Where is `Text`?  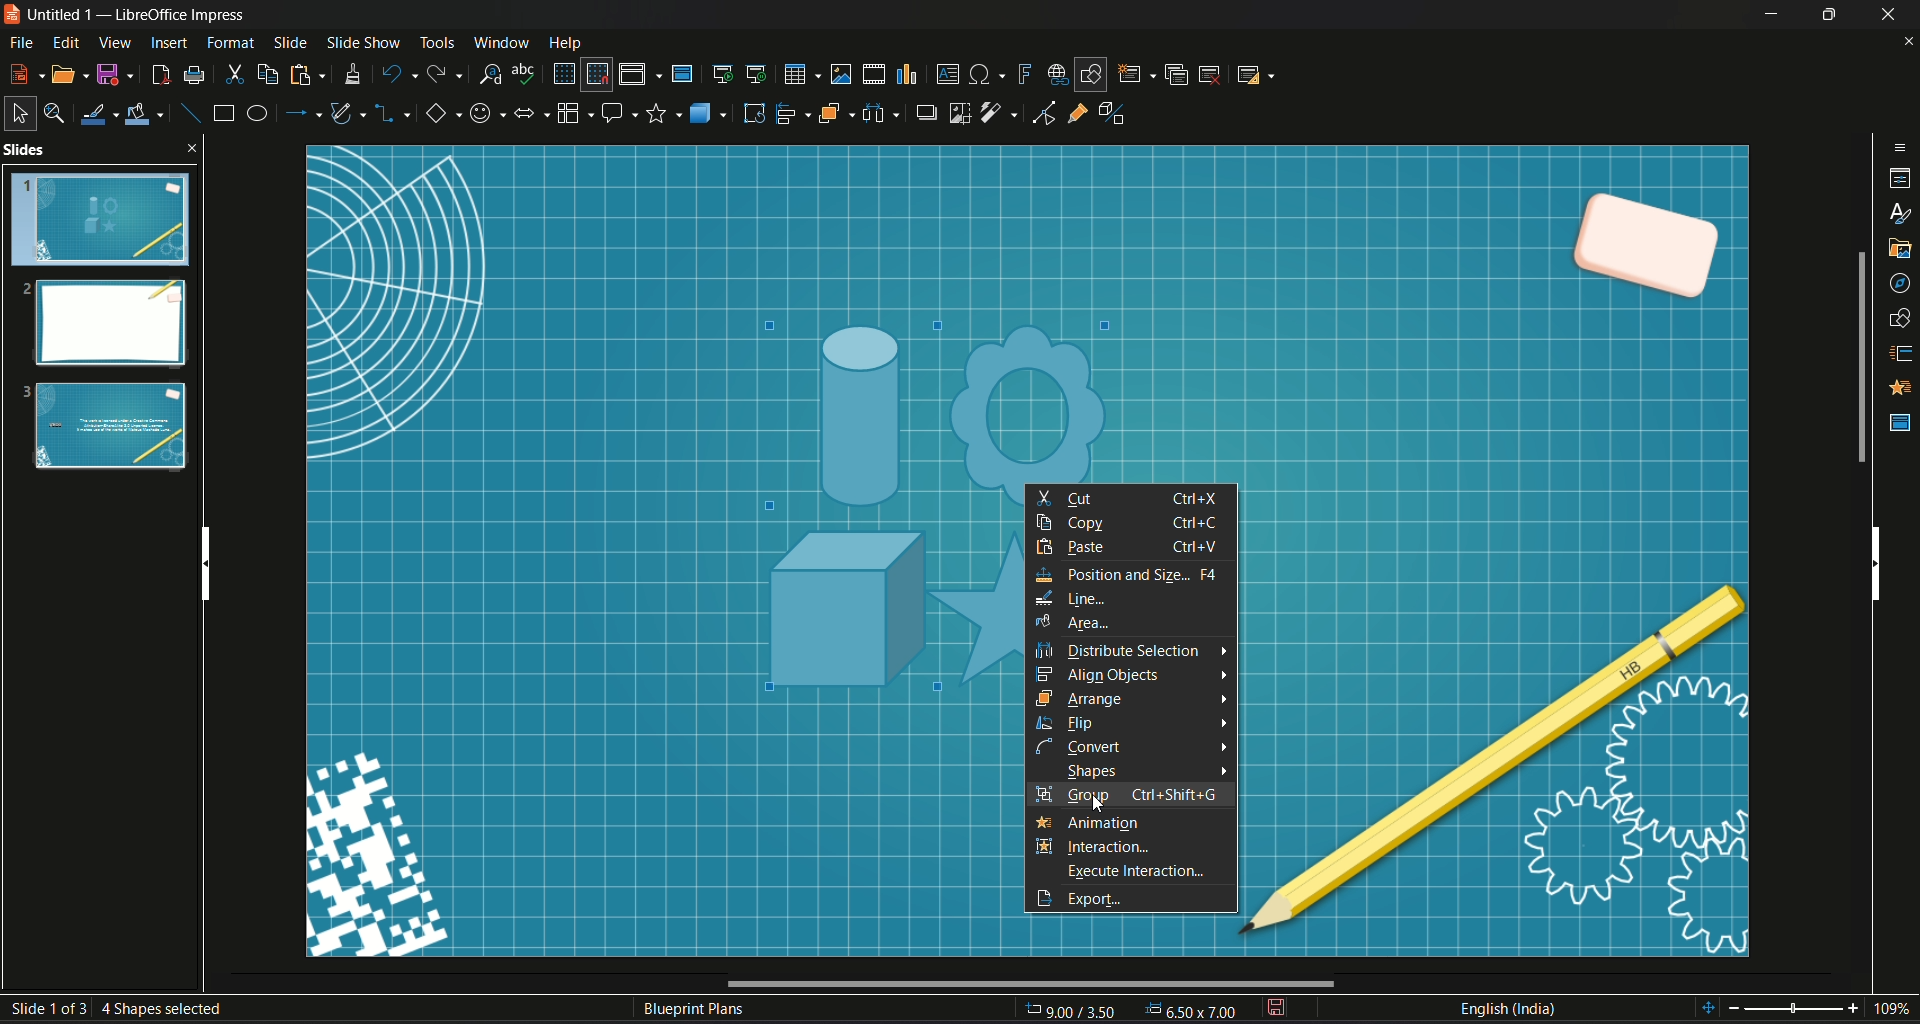
Text is located at coordinates (695, 1011).